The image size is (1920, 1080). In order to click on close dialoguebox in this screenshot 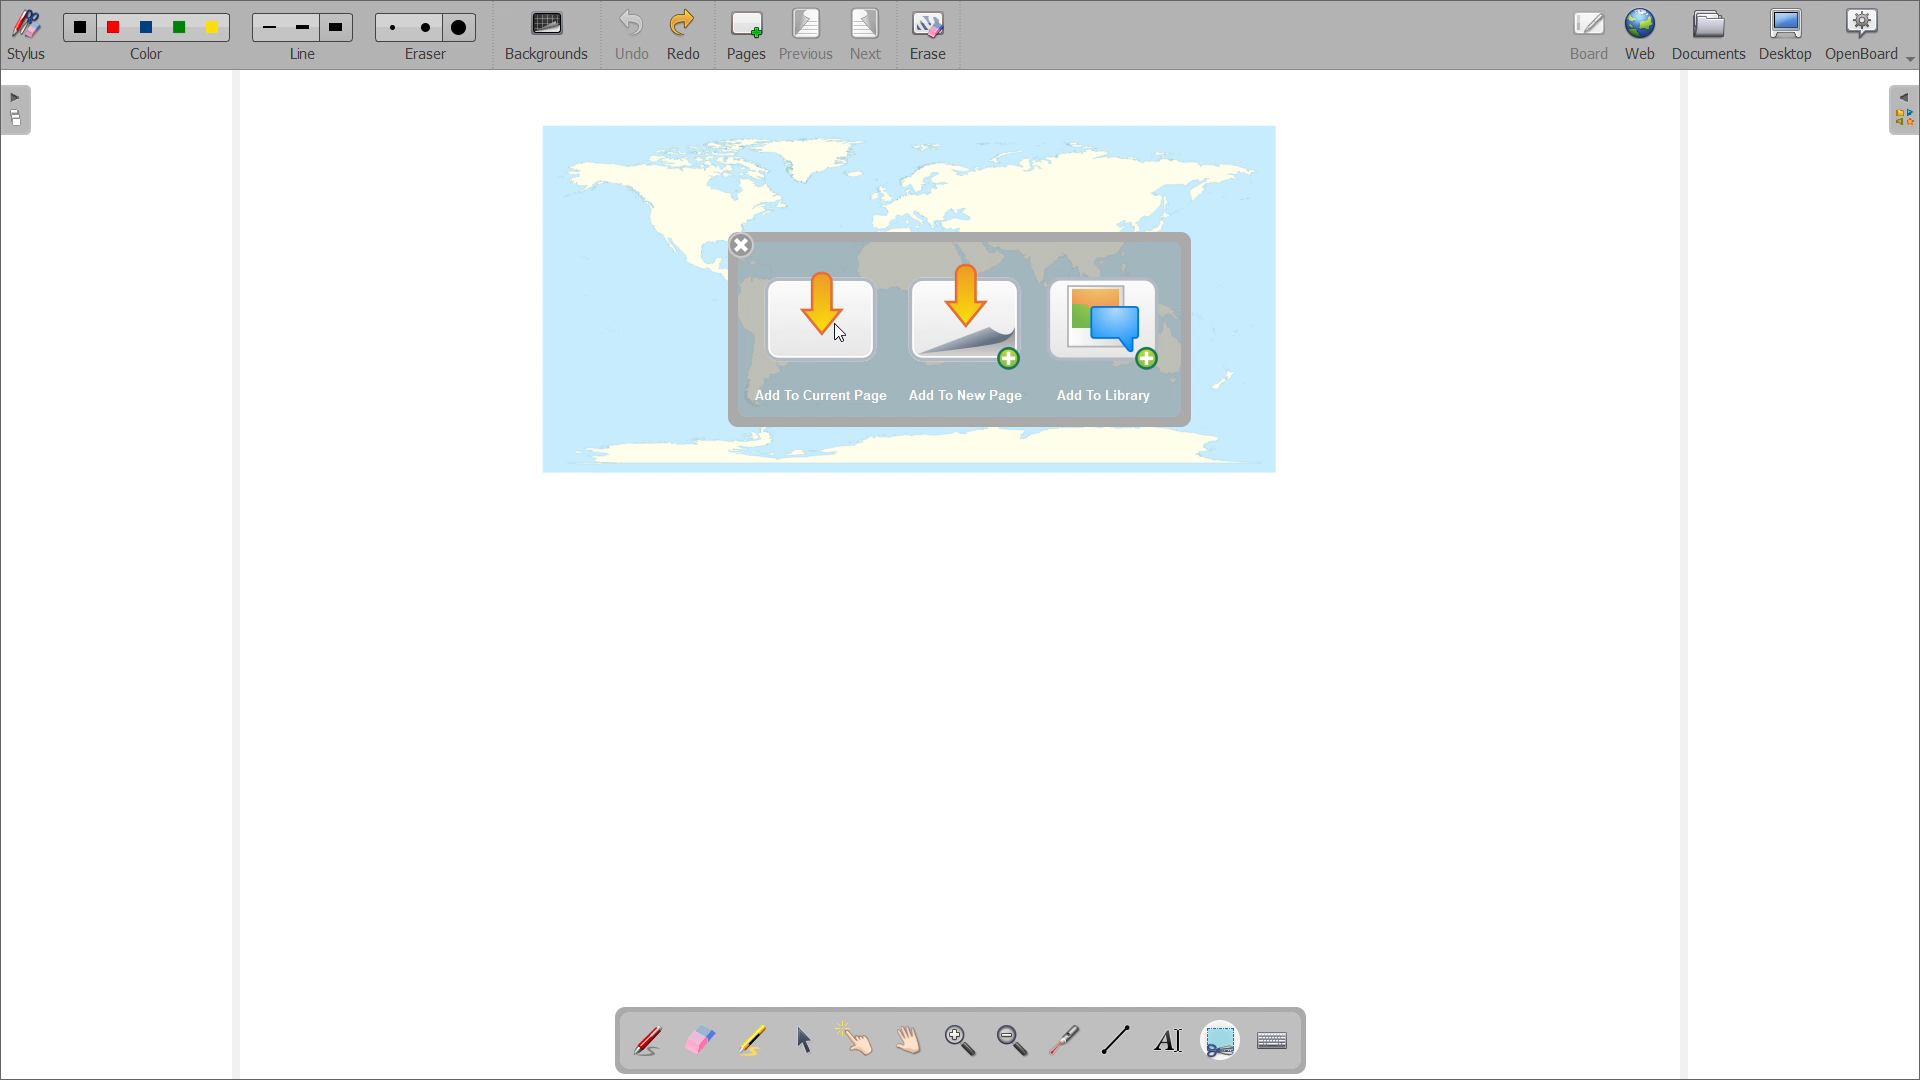, I will do `click(742, 246)`.